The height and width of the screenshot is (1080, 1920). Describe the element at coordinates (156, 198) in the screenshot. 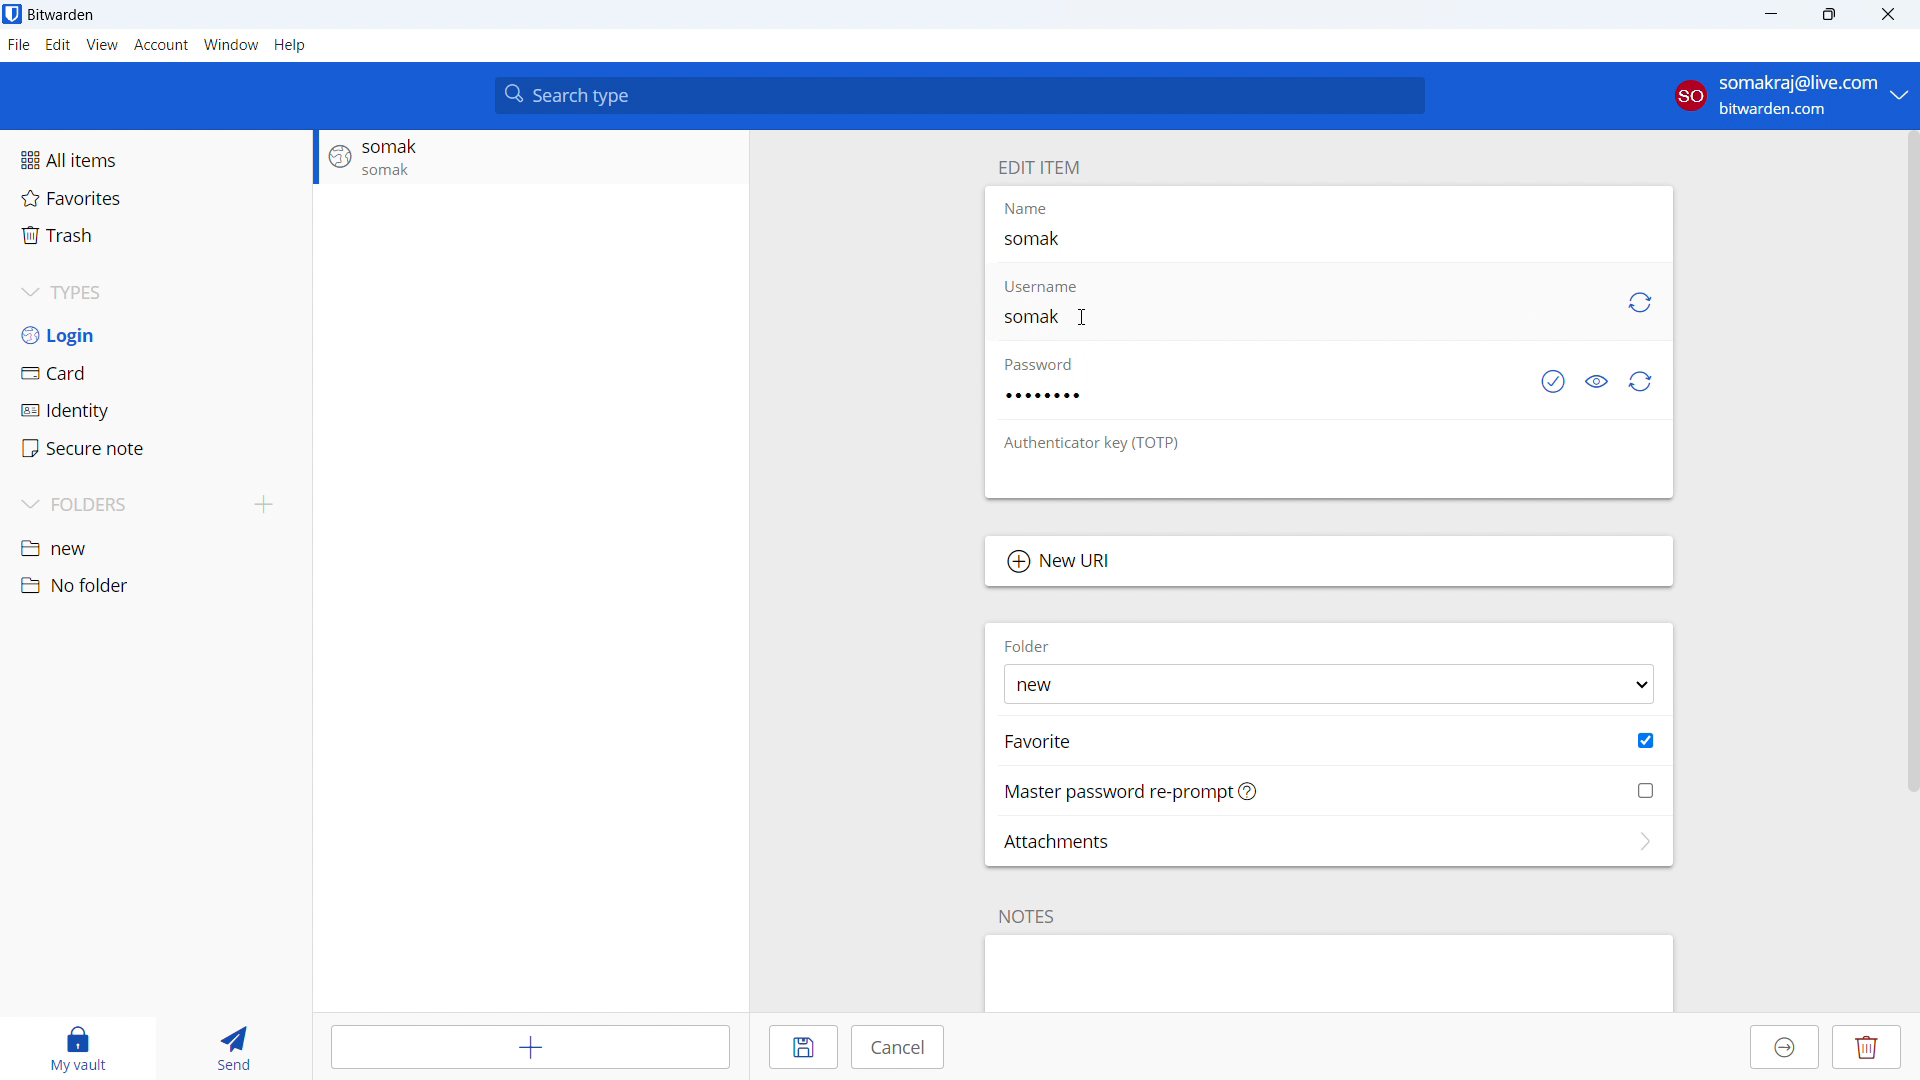

I see `favorites` at that location.